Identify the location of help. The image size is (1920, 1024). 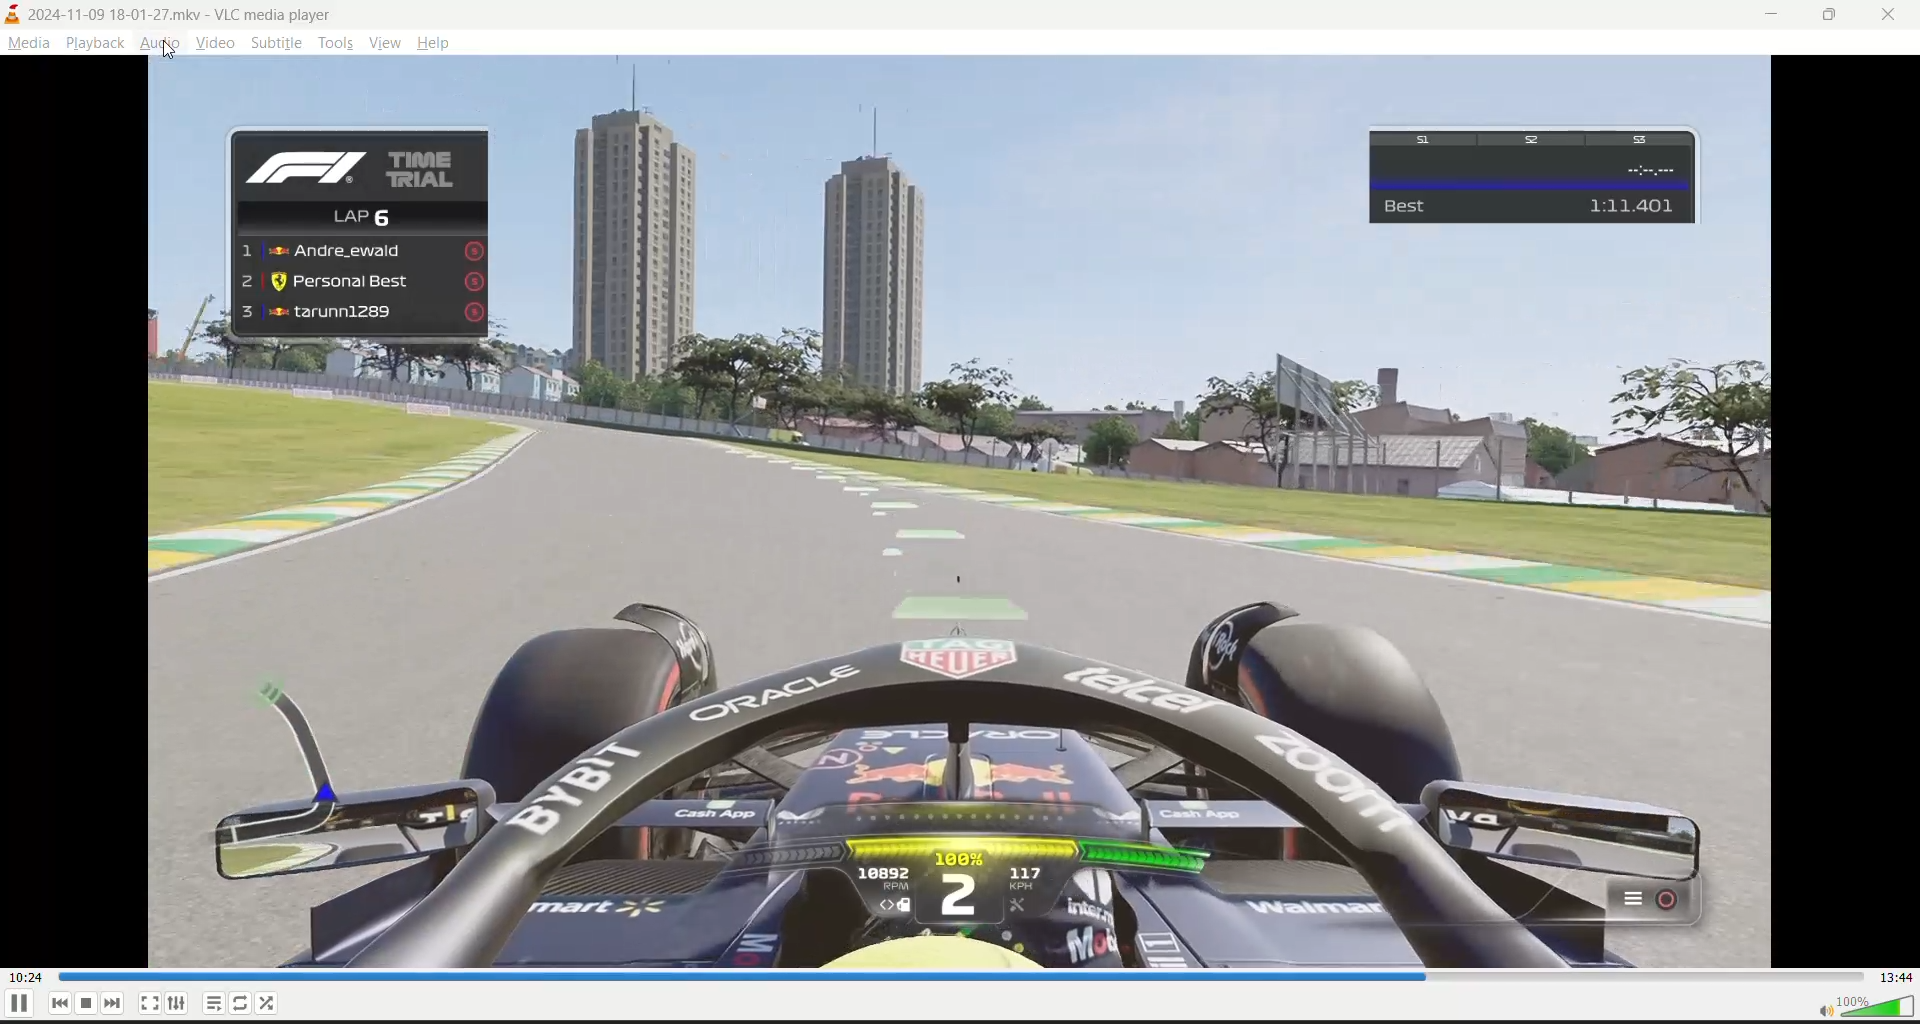
(435, 42).